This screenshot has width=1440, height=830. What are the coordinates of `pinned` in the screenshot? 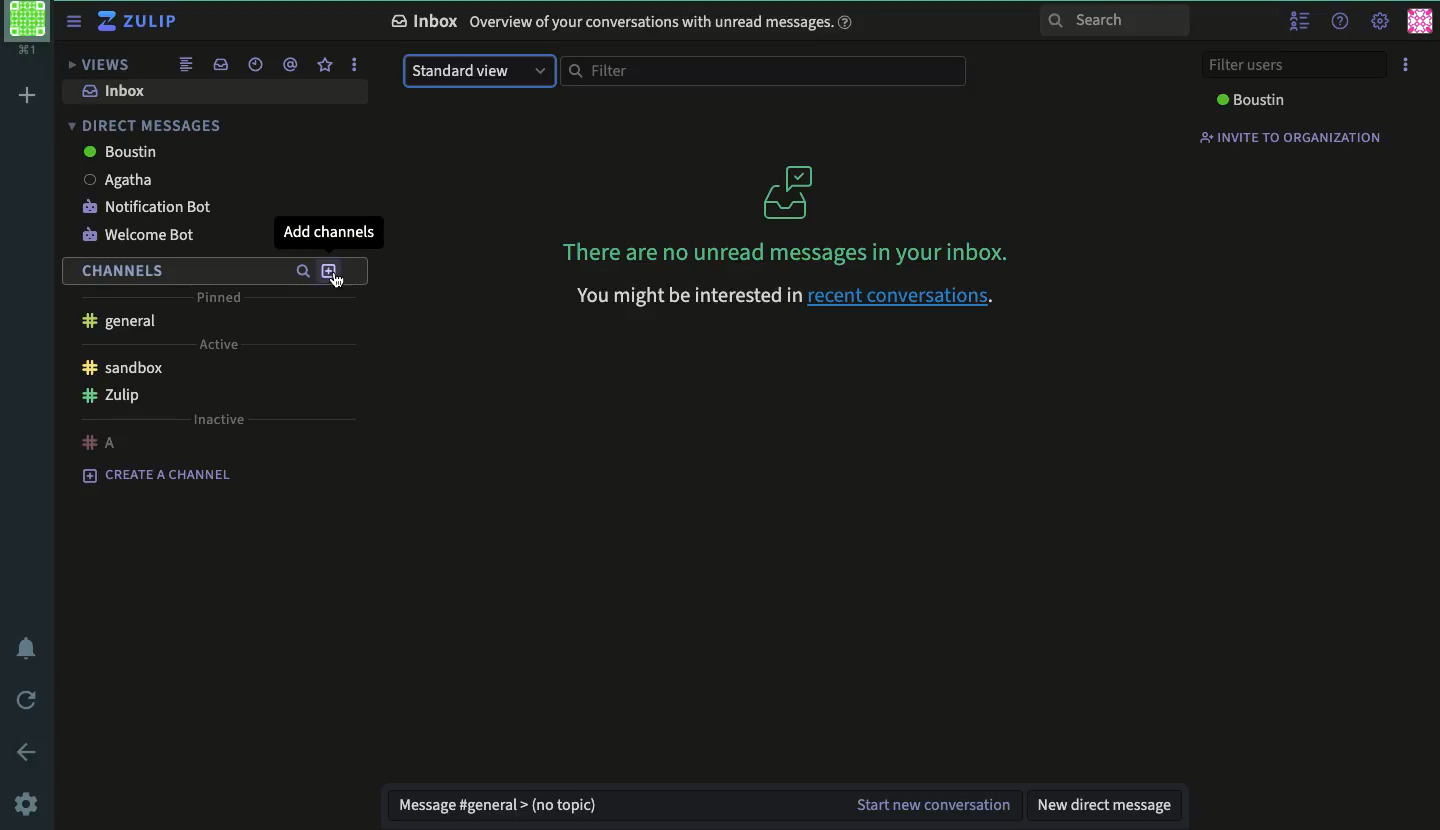 It's located at (210, 299).